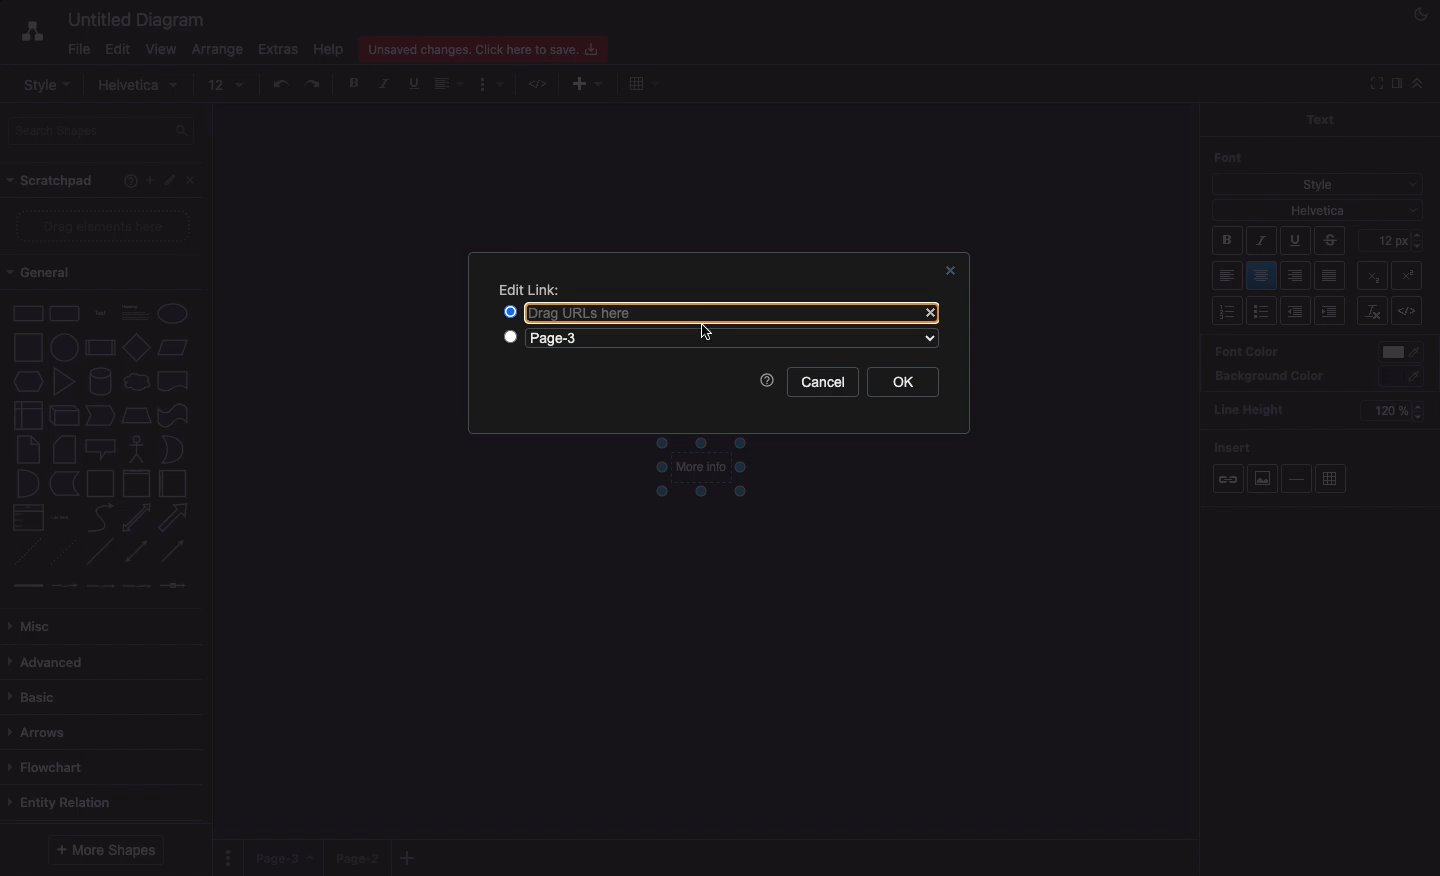 Image resolution: width=1440 pixels, height=876 pixels. What do you see at coordinates (1228, 243) in the screenshot?
I see `Bold` at bounding box center [1228, 243].